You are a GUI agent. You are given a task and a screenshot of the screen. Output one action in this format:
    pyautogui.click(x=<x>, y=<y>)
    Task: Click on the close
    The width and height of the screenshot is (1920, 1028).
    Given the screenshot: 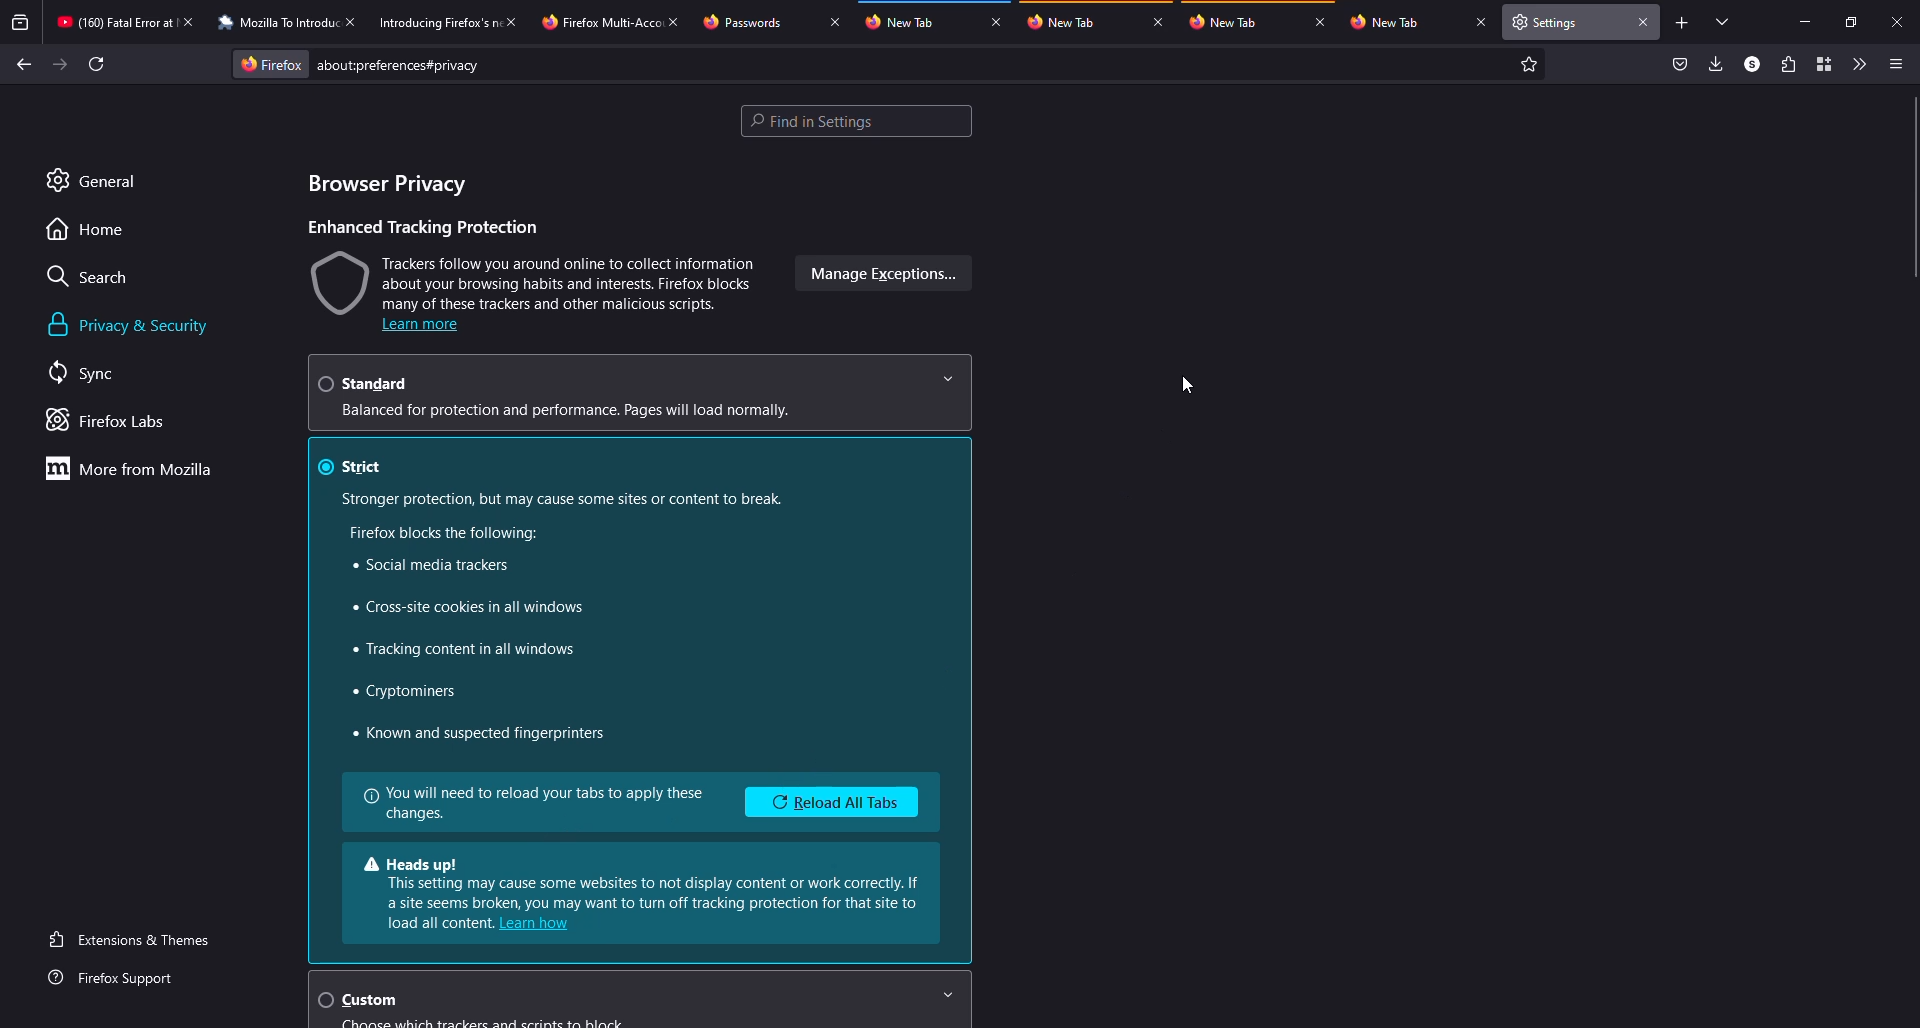 What is the action you would take?
    pyautogui.click(x=1645, y=25)
    